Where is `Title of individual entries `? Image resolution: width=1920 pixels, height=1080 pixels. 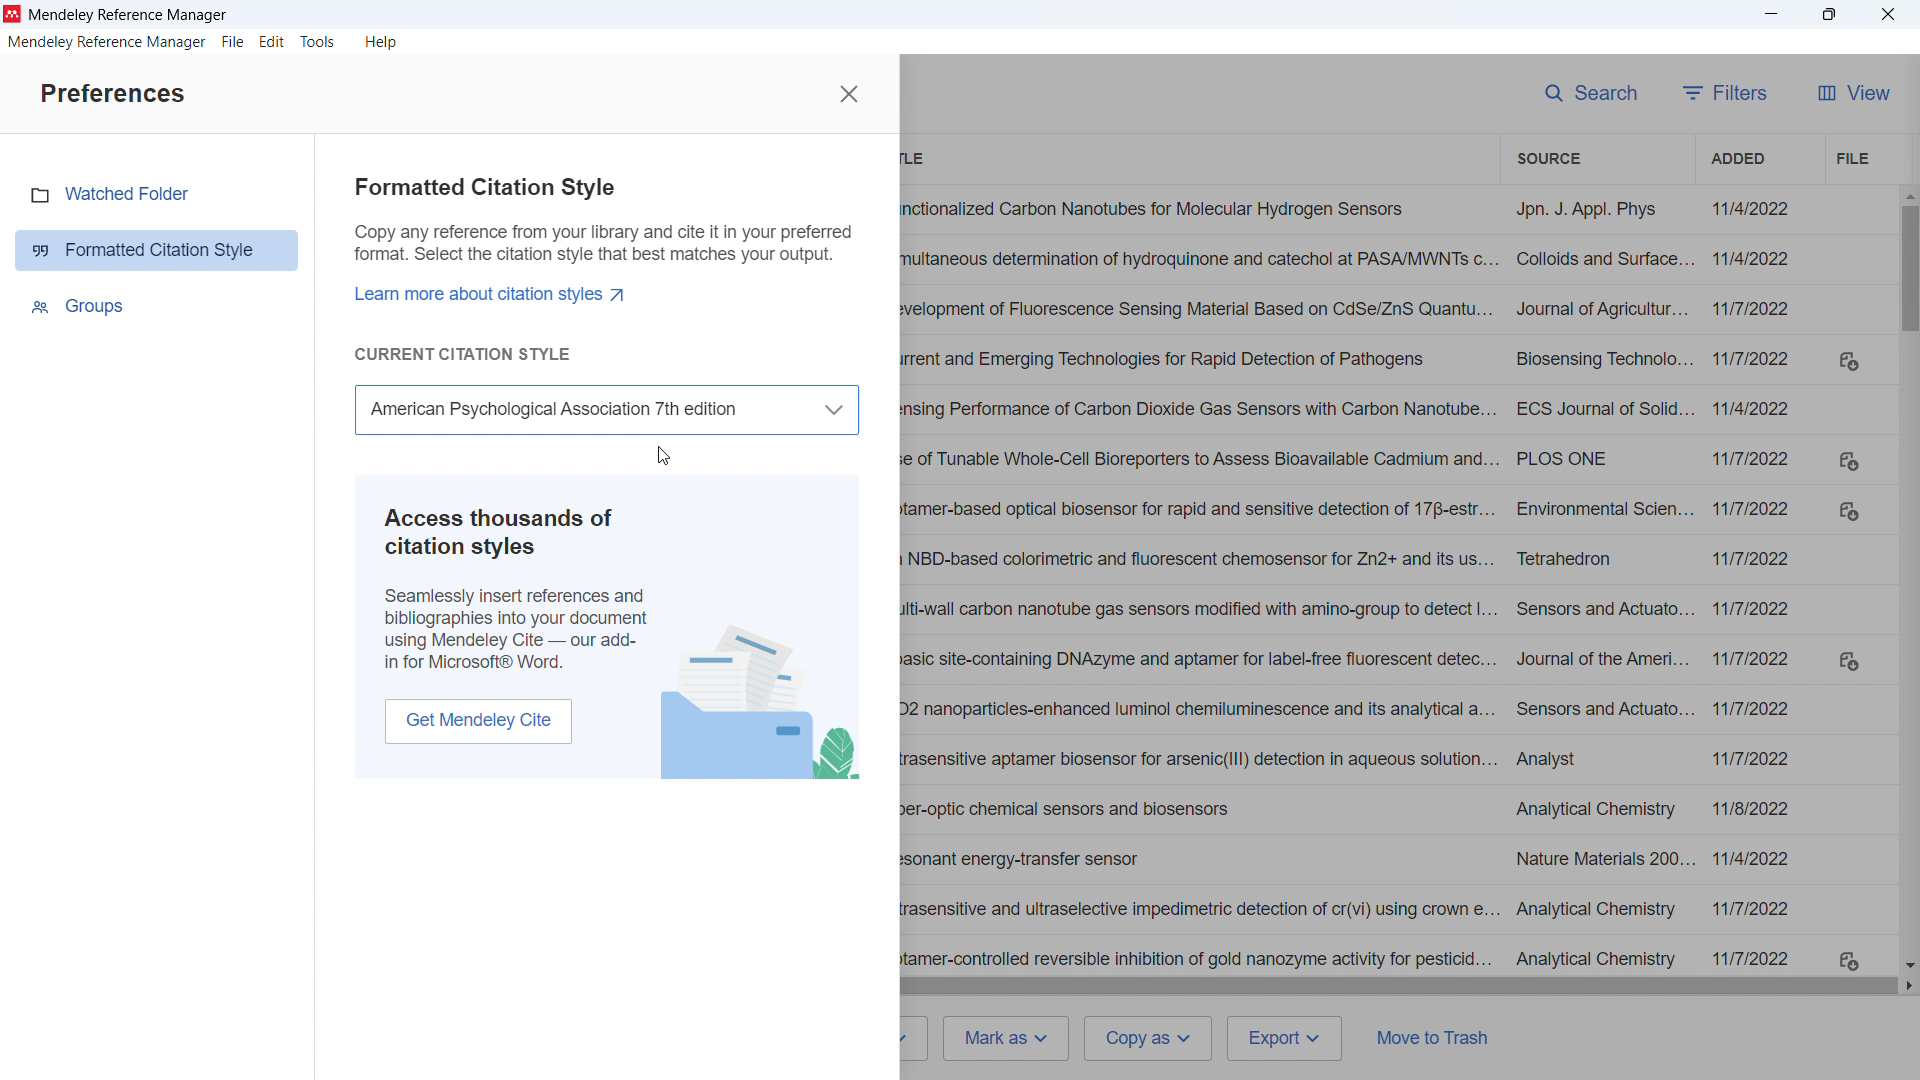 Title of individual entries  is located at coordinates (1198, 585).